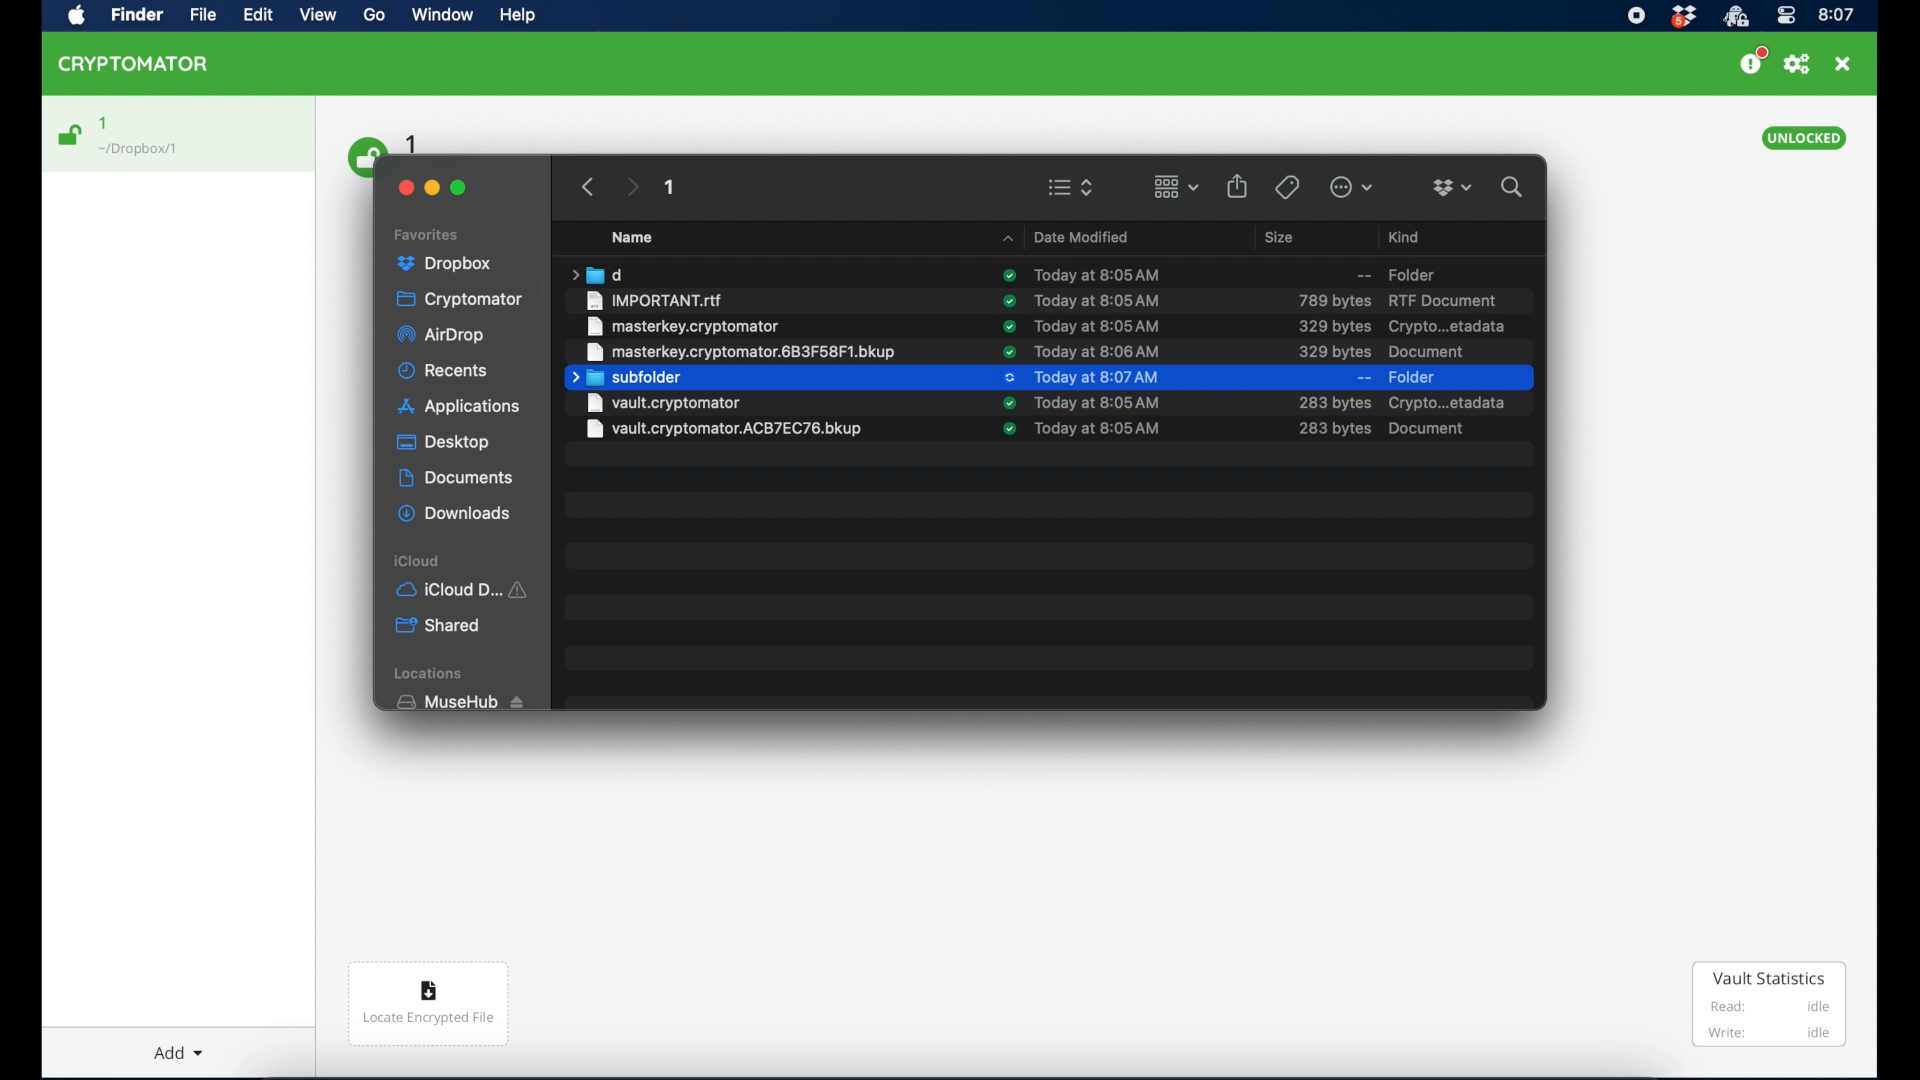 Image resolution: width=1920 pixels, height=1080 pixels. Describe the element at coordinates (443, 443) in the screenshot. I see `desktop` at that location.